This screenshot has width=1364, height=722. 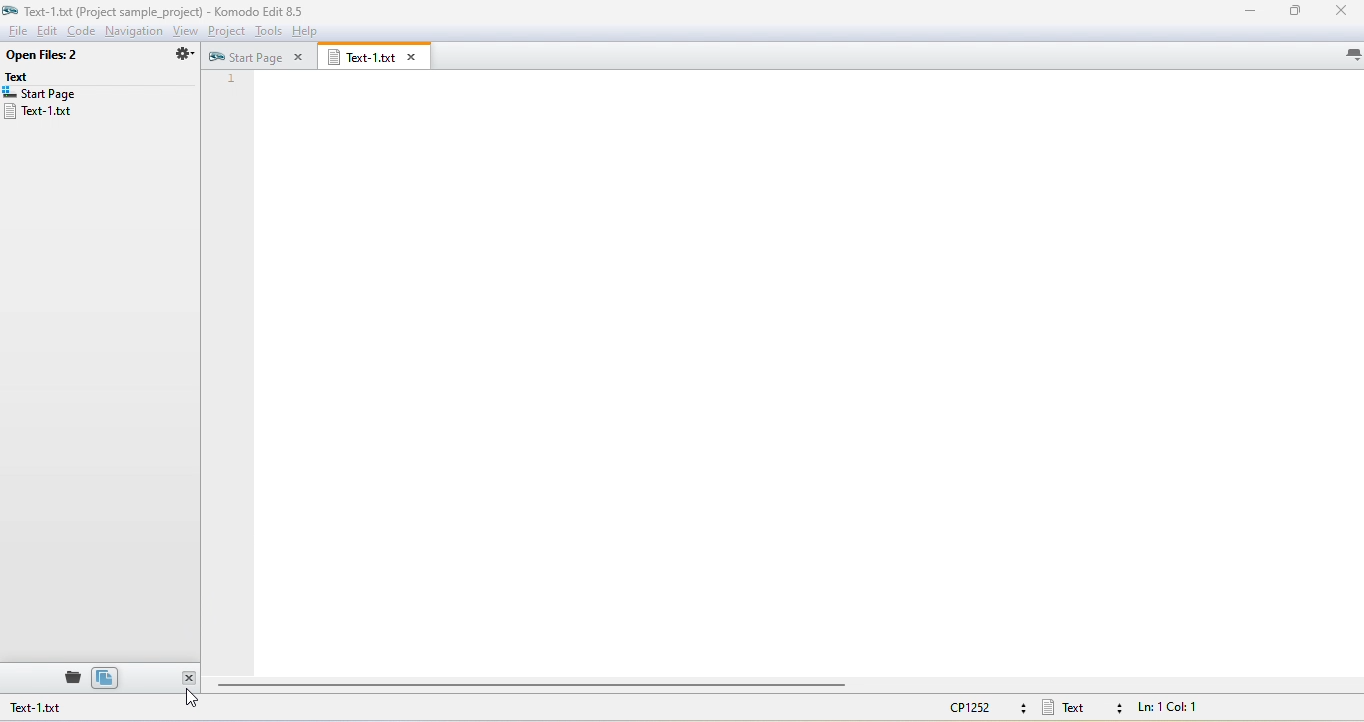 I want to click on line numbers, so click(x=228, y=144).